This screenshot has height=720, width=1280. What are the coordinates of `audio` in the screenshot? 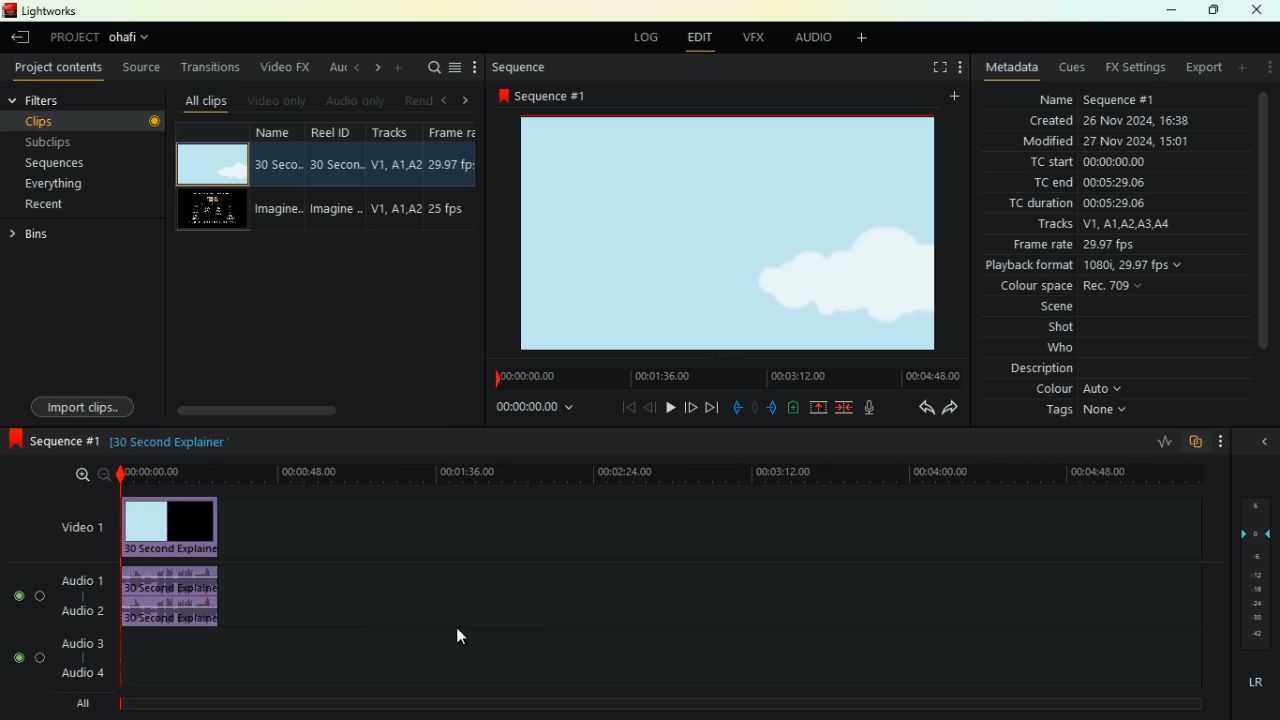 It's located at (808, 37).